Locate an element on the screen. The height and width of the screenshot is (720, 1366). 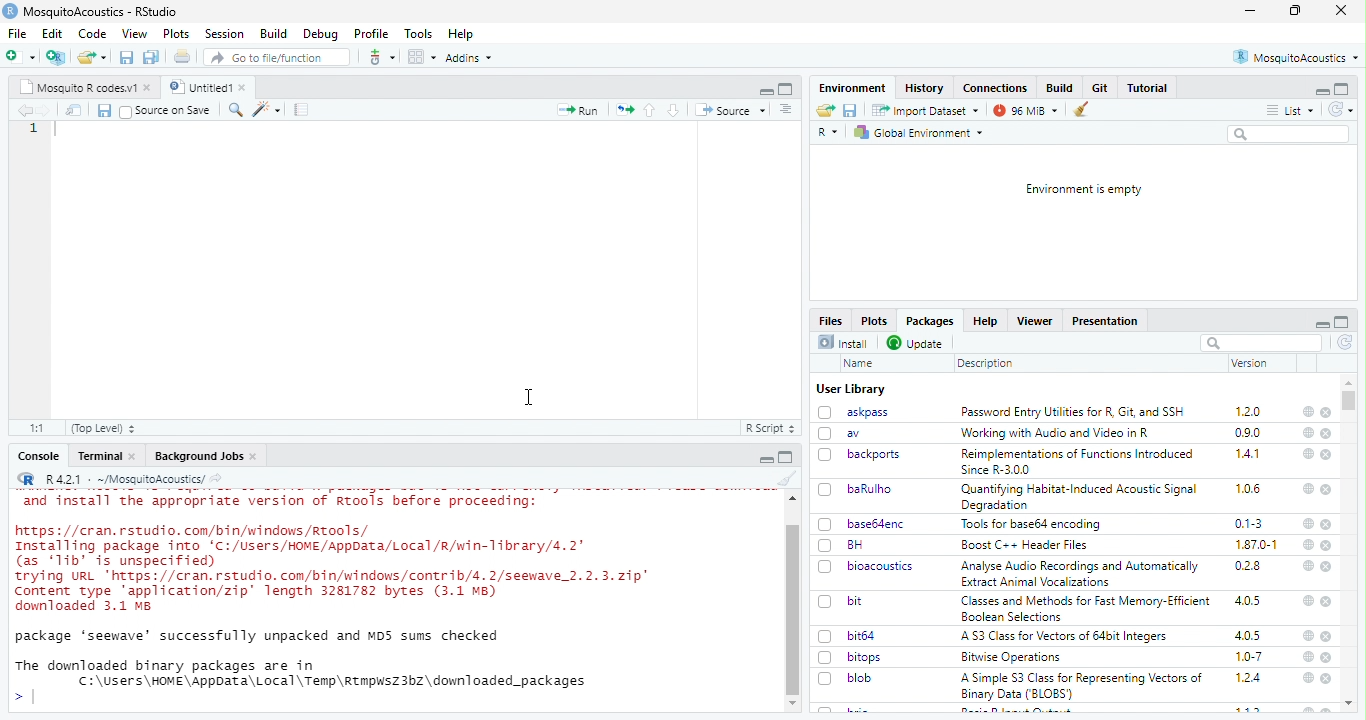
open folder is located at coordinates (92, 57).